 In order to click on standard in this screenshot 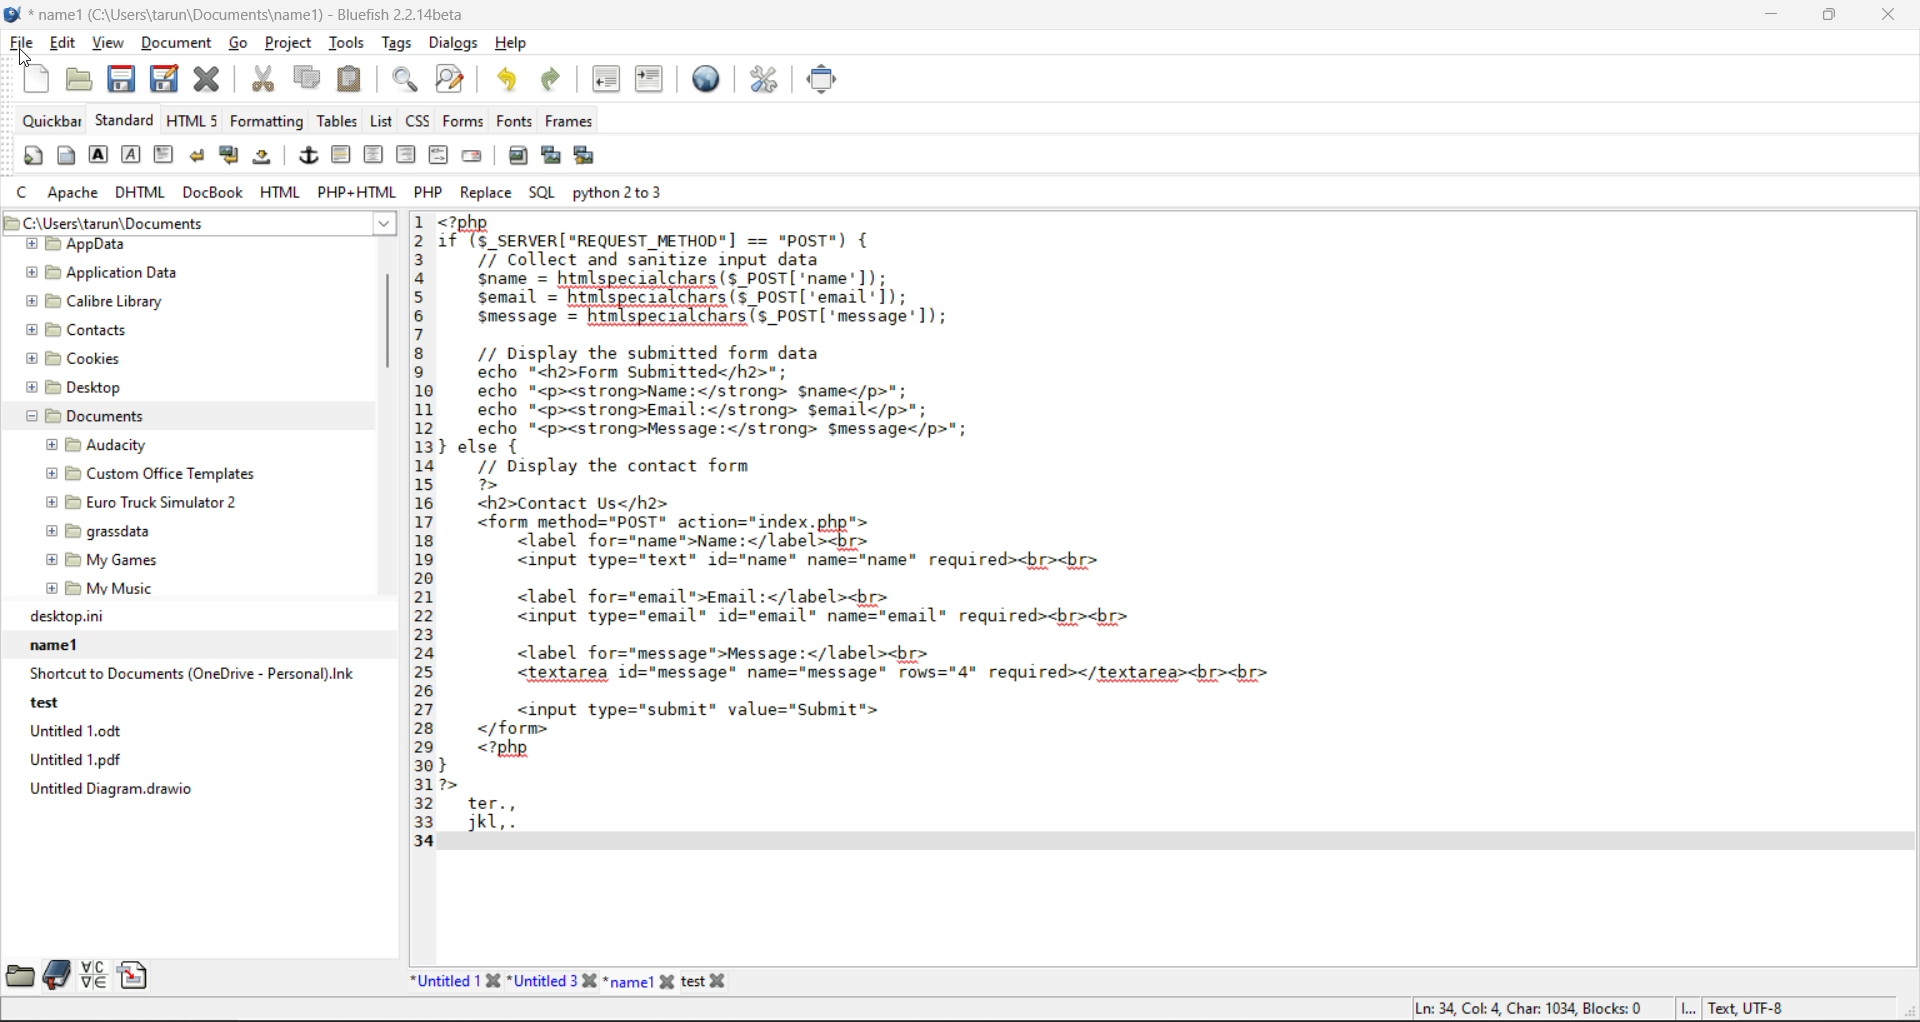, I will do `click(126, 123)`.